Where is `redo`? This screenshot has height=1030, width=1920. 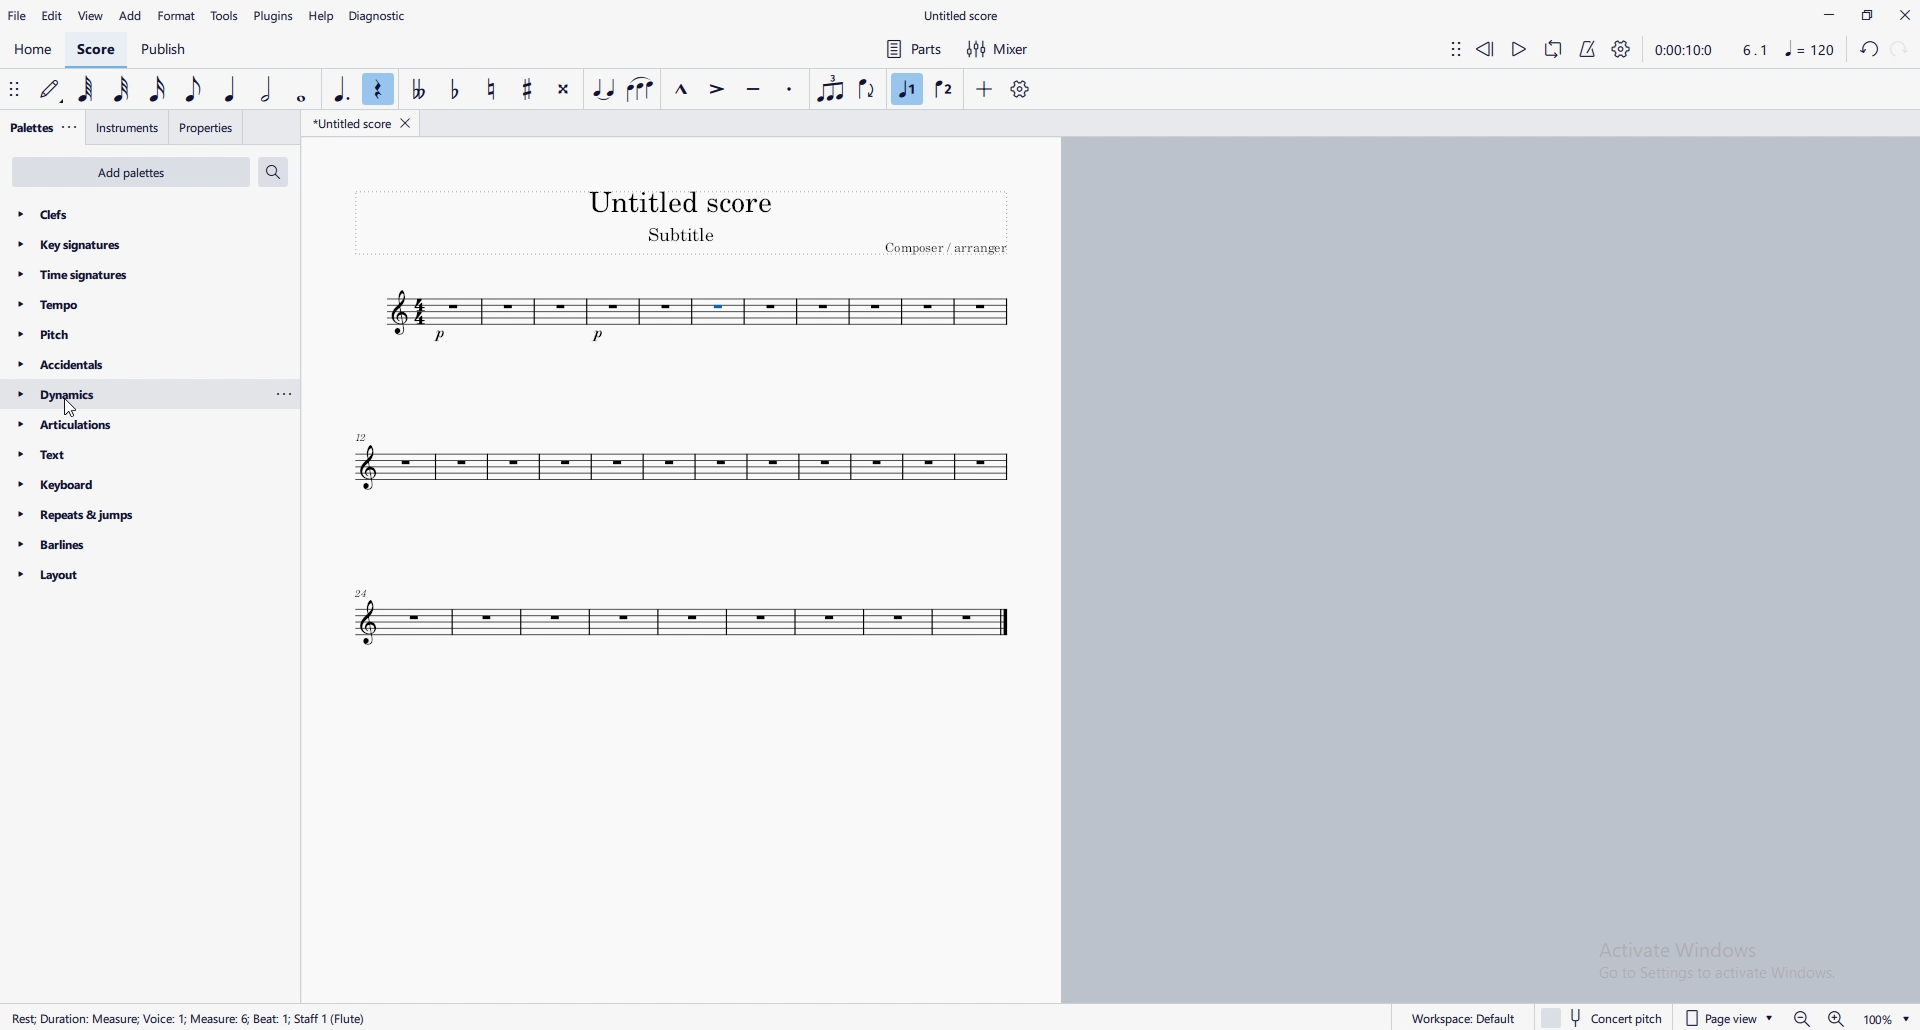
redo is located at coordinates (1899, 48).